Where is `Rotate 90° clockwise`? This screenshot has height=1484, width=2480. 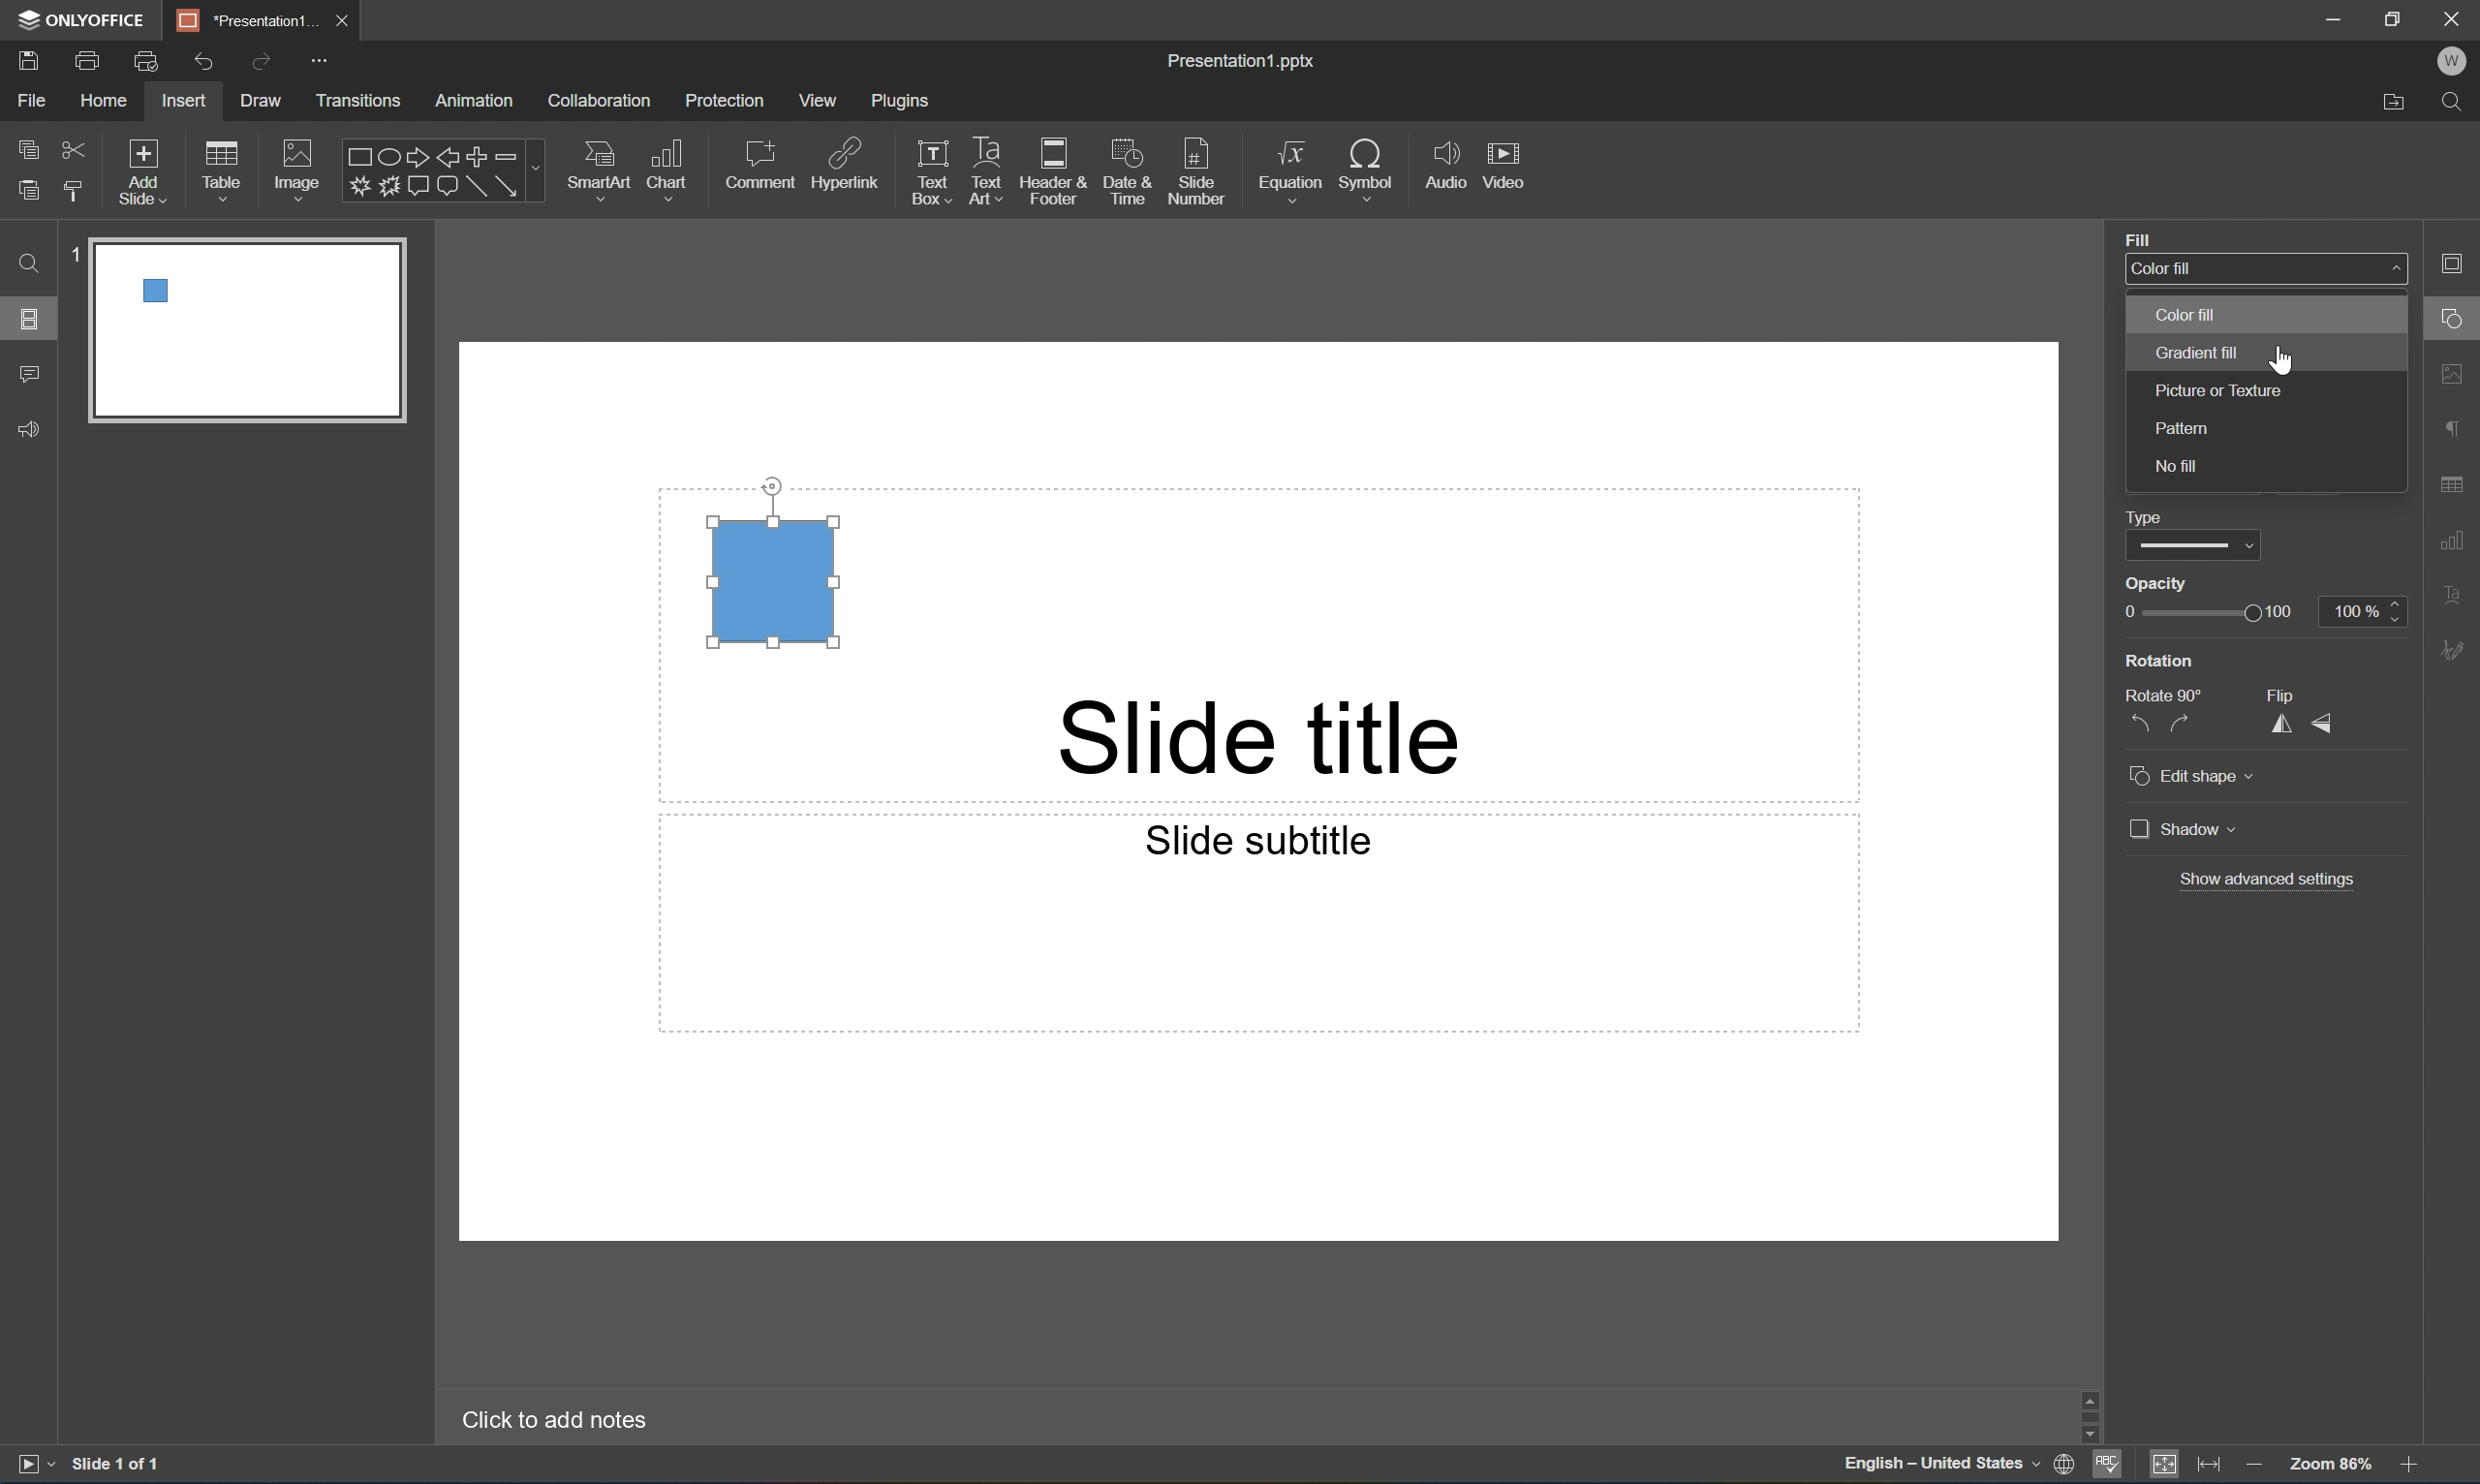 Rotate 90° clockwise is located at coordinates (2183, 726).